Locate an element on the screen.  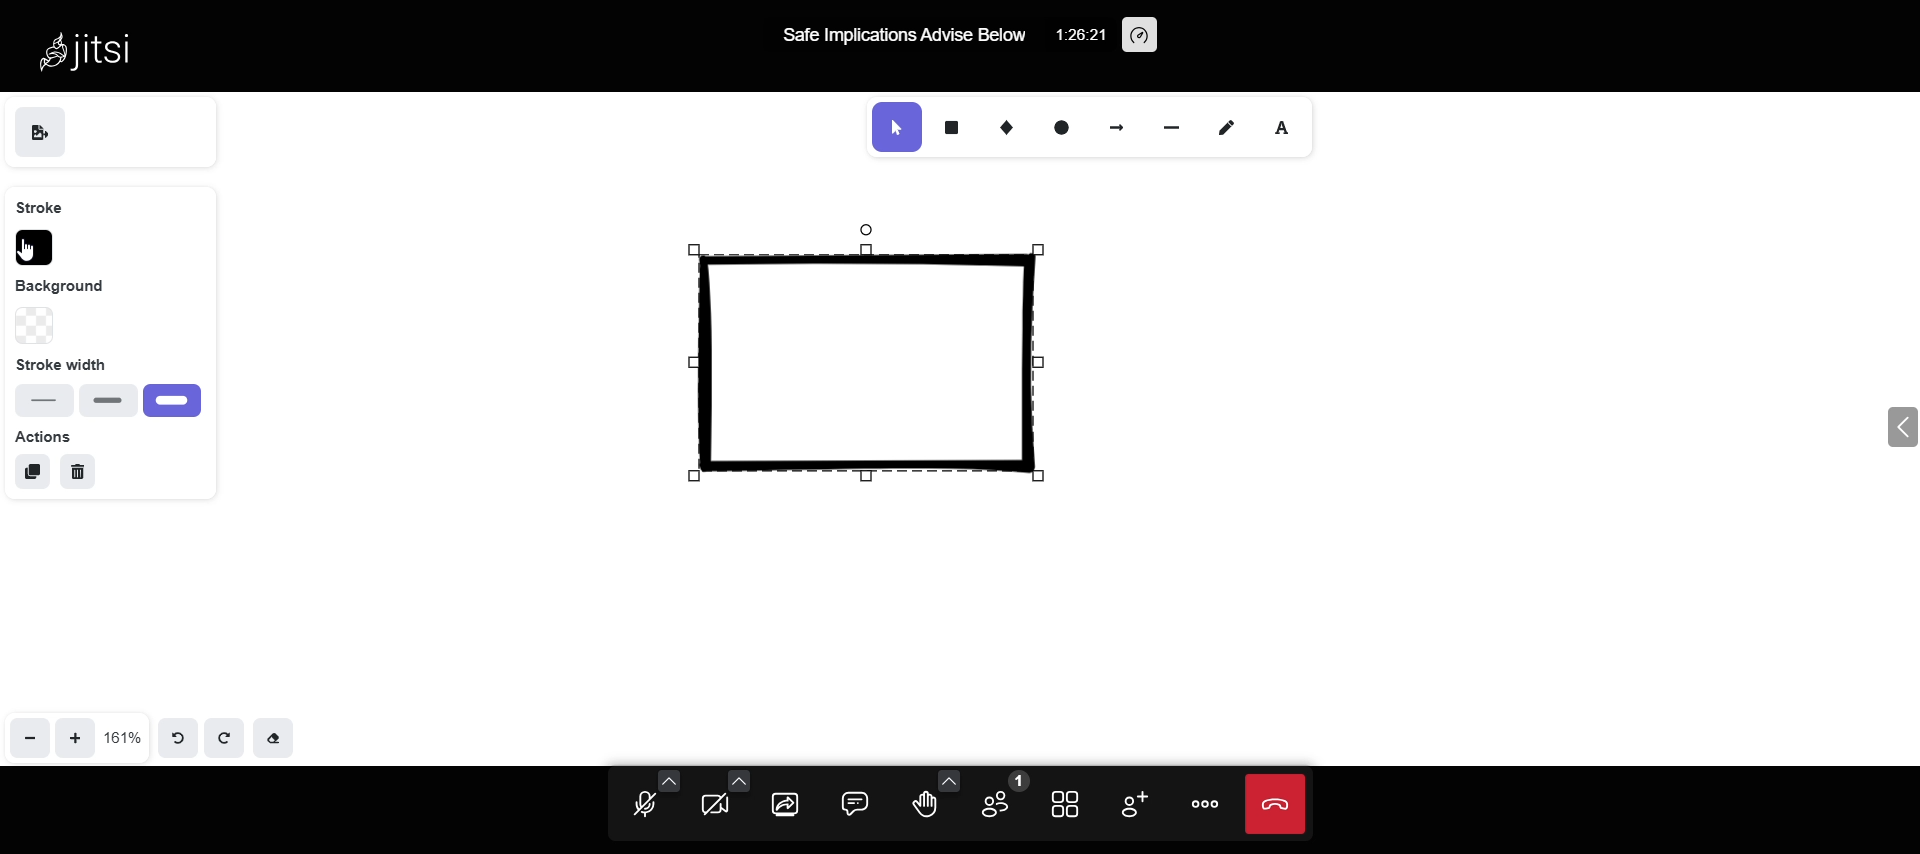
bold is located at coordinates (106, 400).